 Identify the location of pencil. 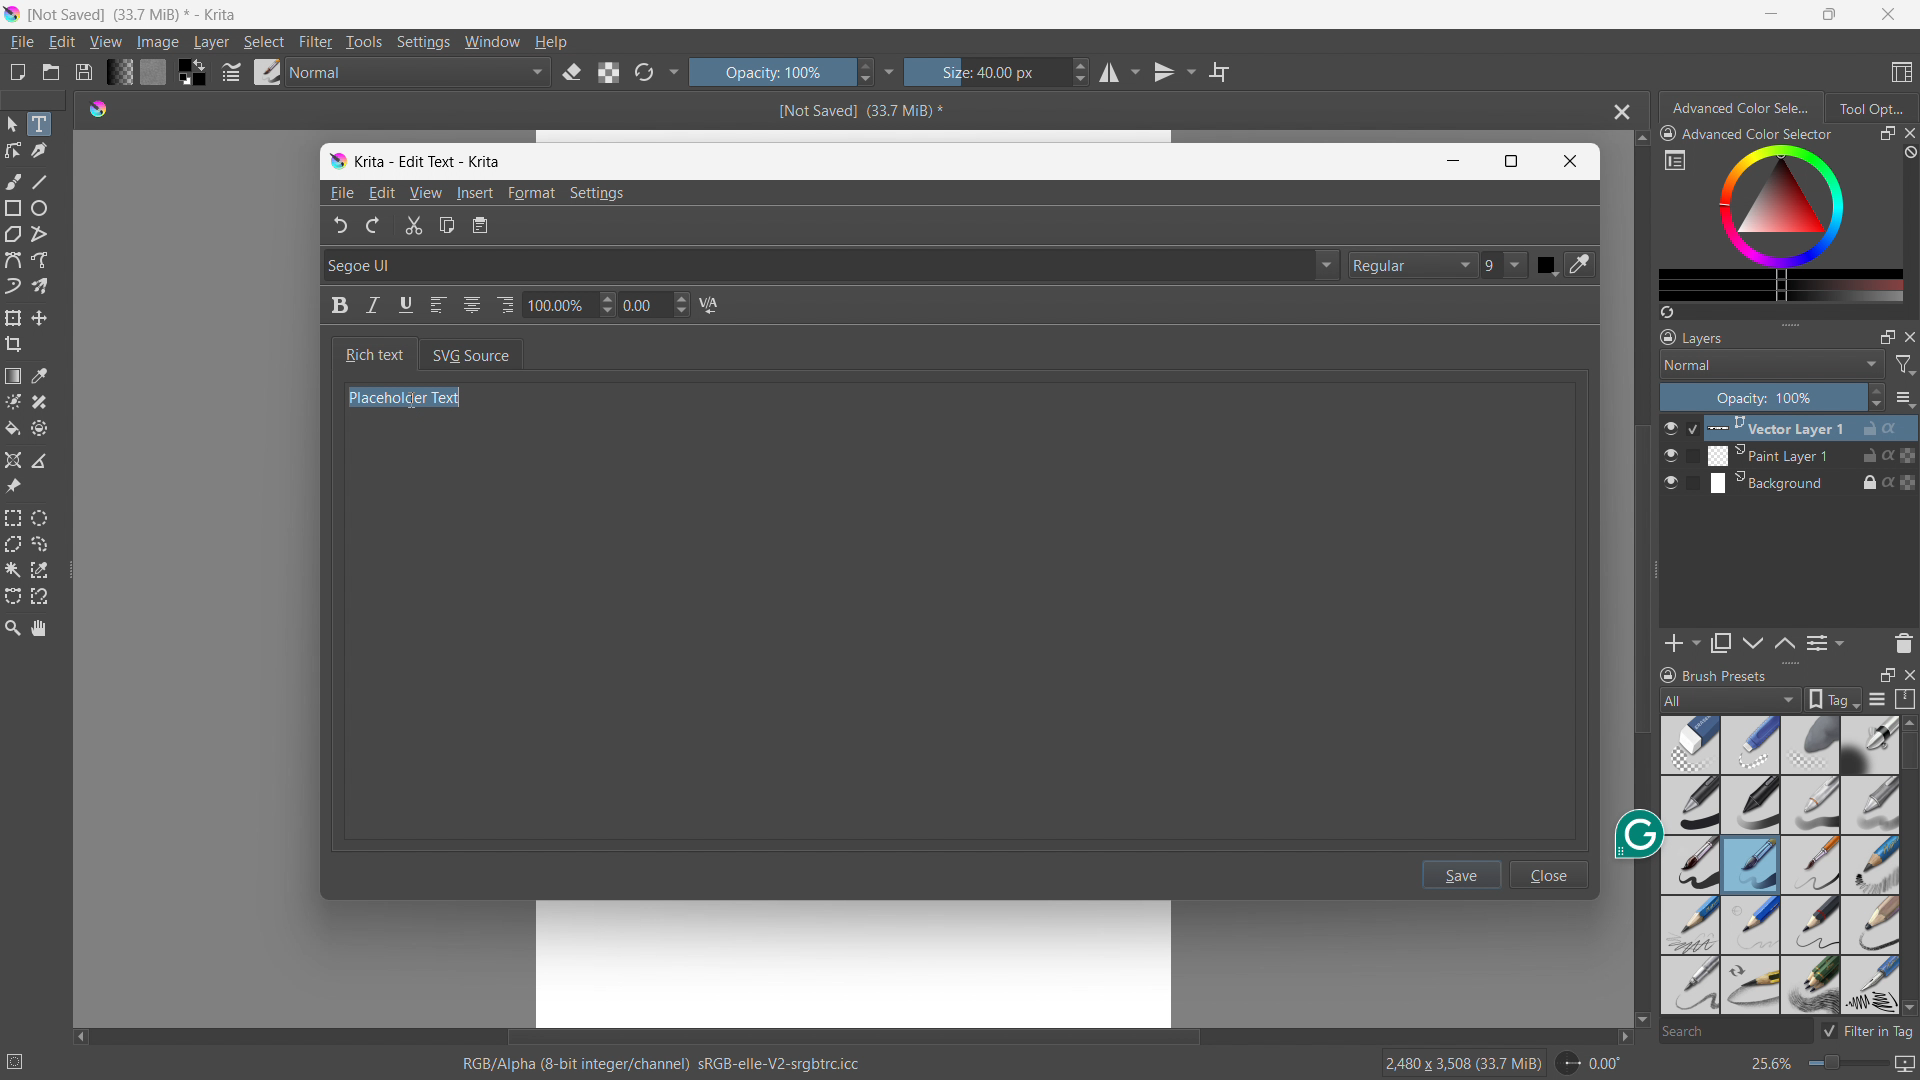
(1811, 805).